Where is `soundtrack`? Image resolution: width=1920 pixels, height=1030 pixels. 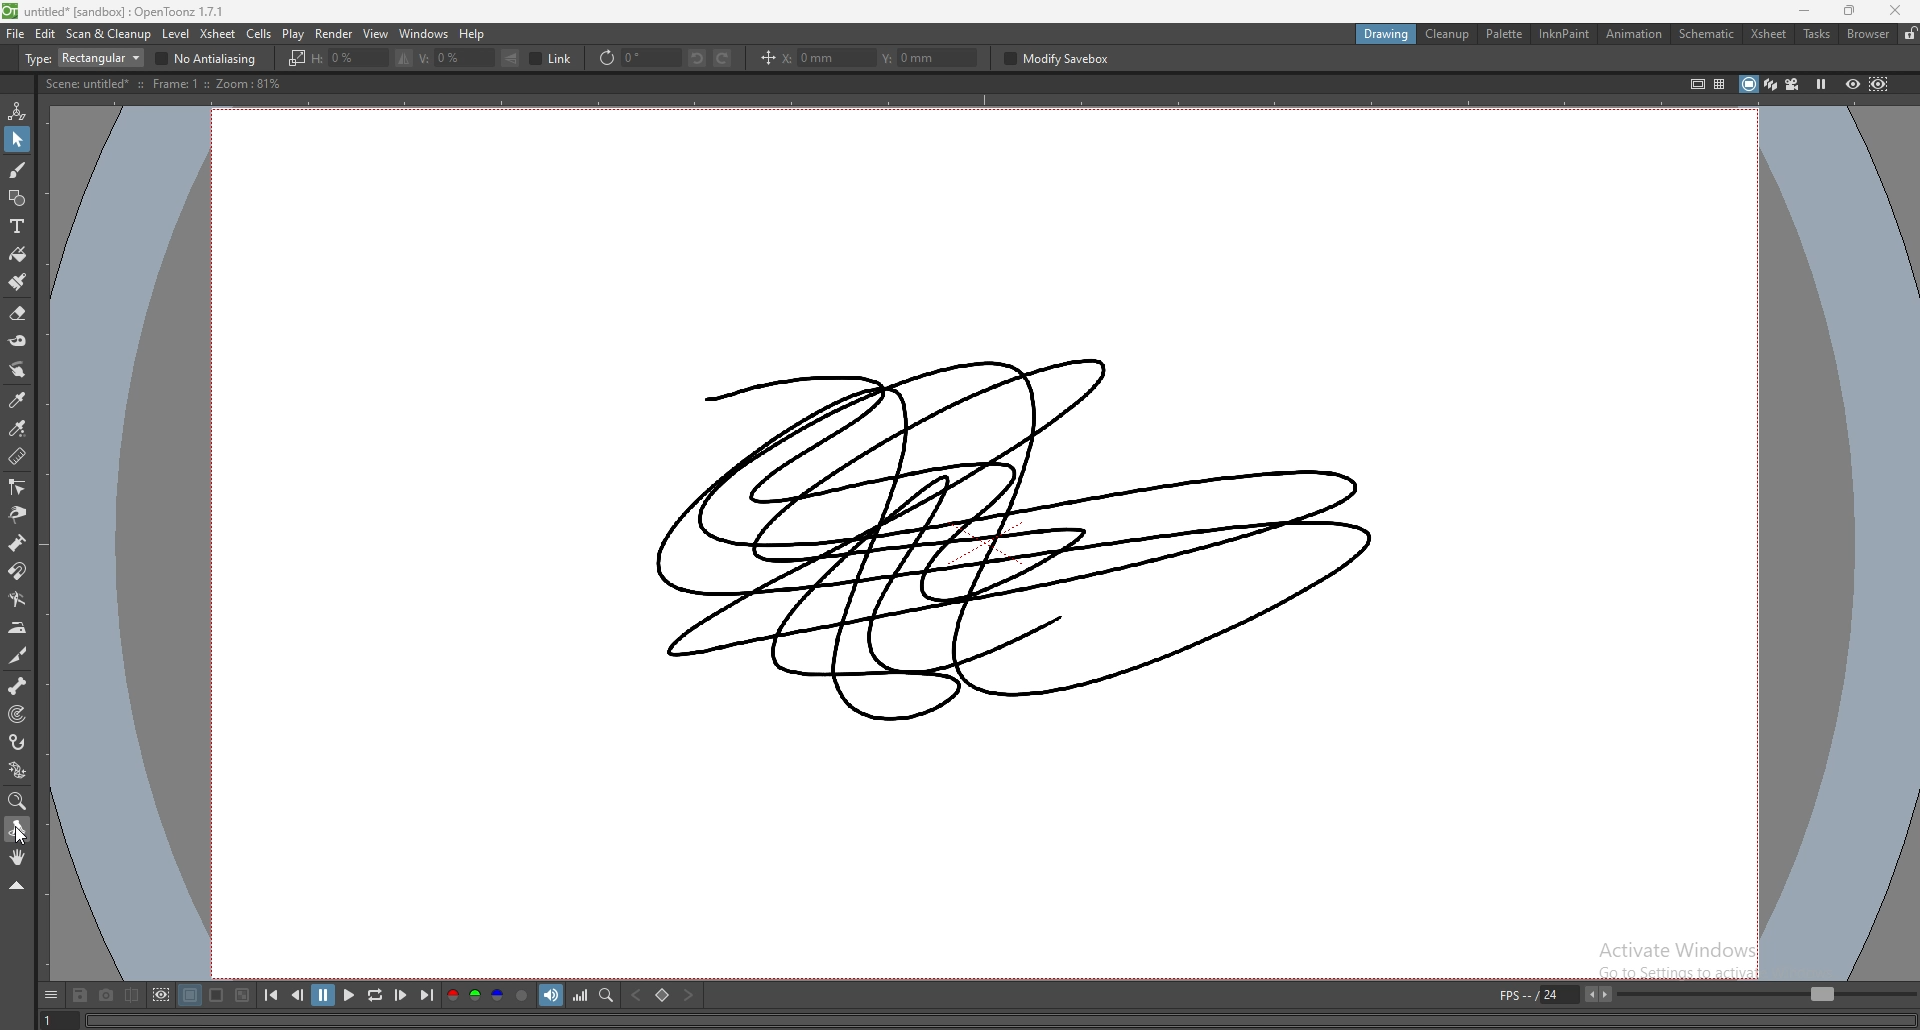 soundtrack is located at coordinates (551, 996).